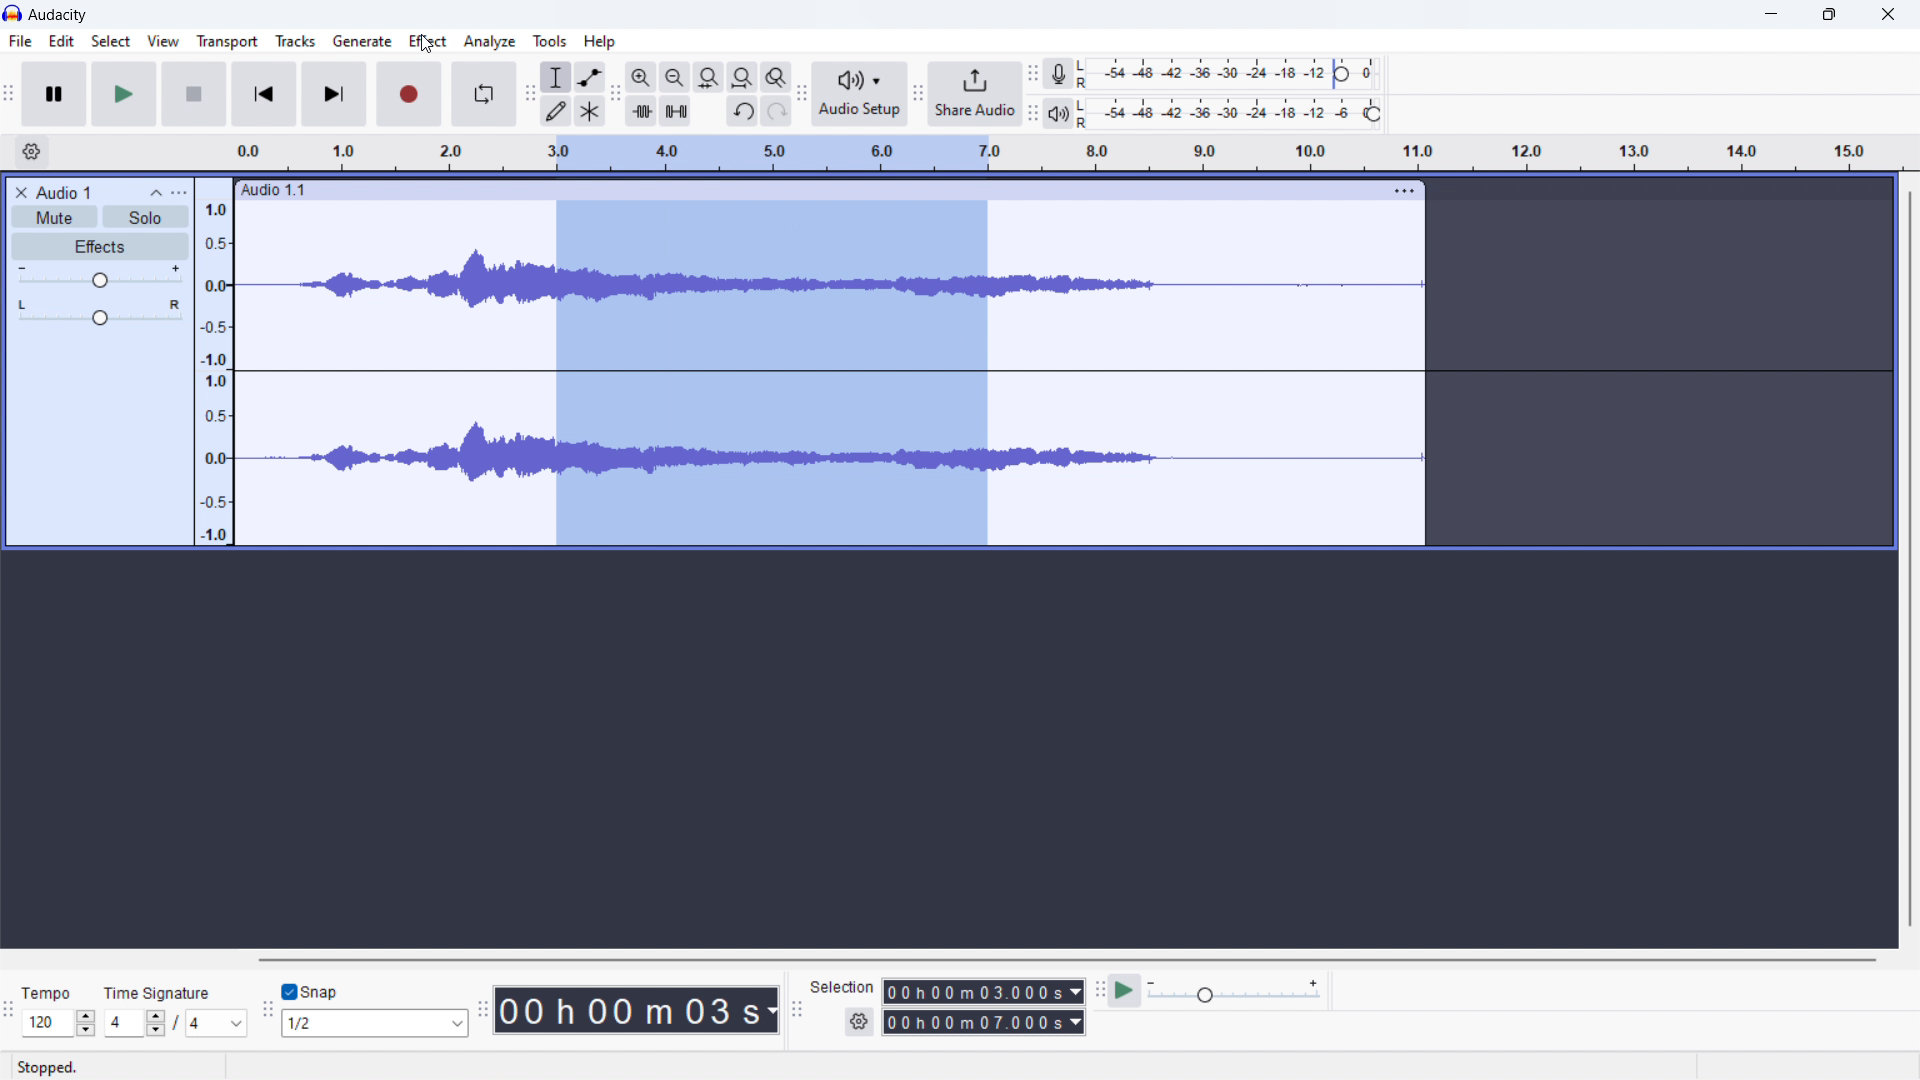 The width and height of the screenshot is (1920, 1080). Describe the element at coordinates (1033, 74) in the screenshot. I see `recording meter toolbar` at that location.